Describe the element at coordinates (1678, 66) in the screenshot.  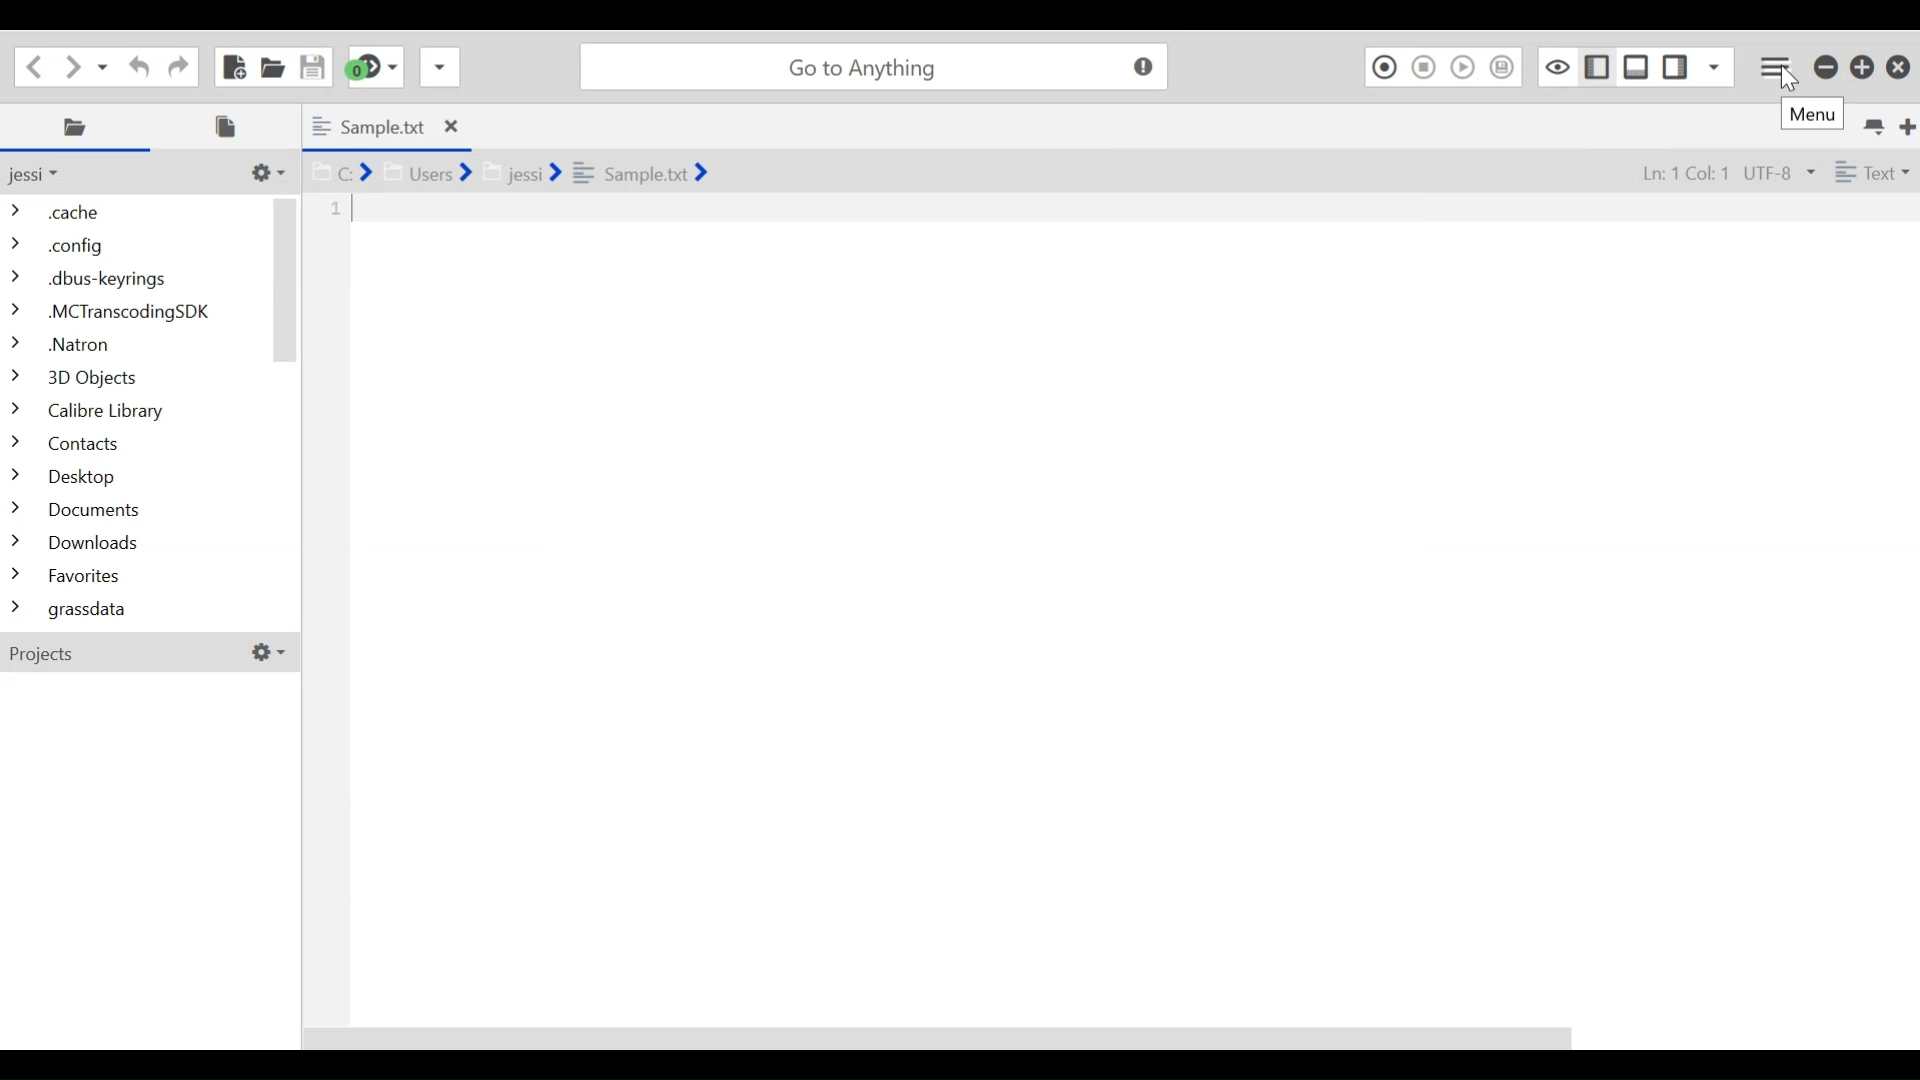
I see `Show/ Hide left Pane` at that location.